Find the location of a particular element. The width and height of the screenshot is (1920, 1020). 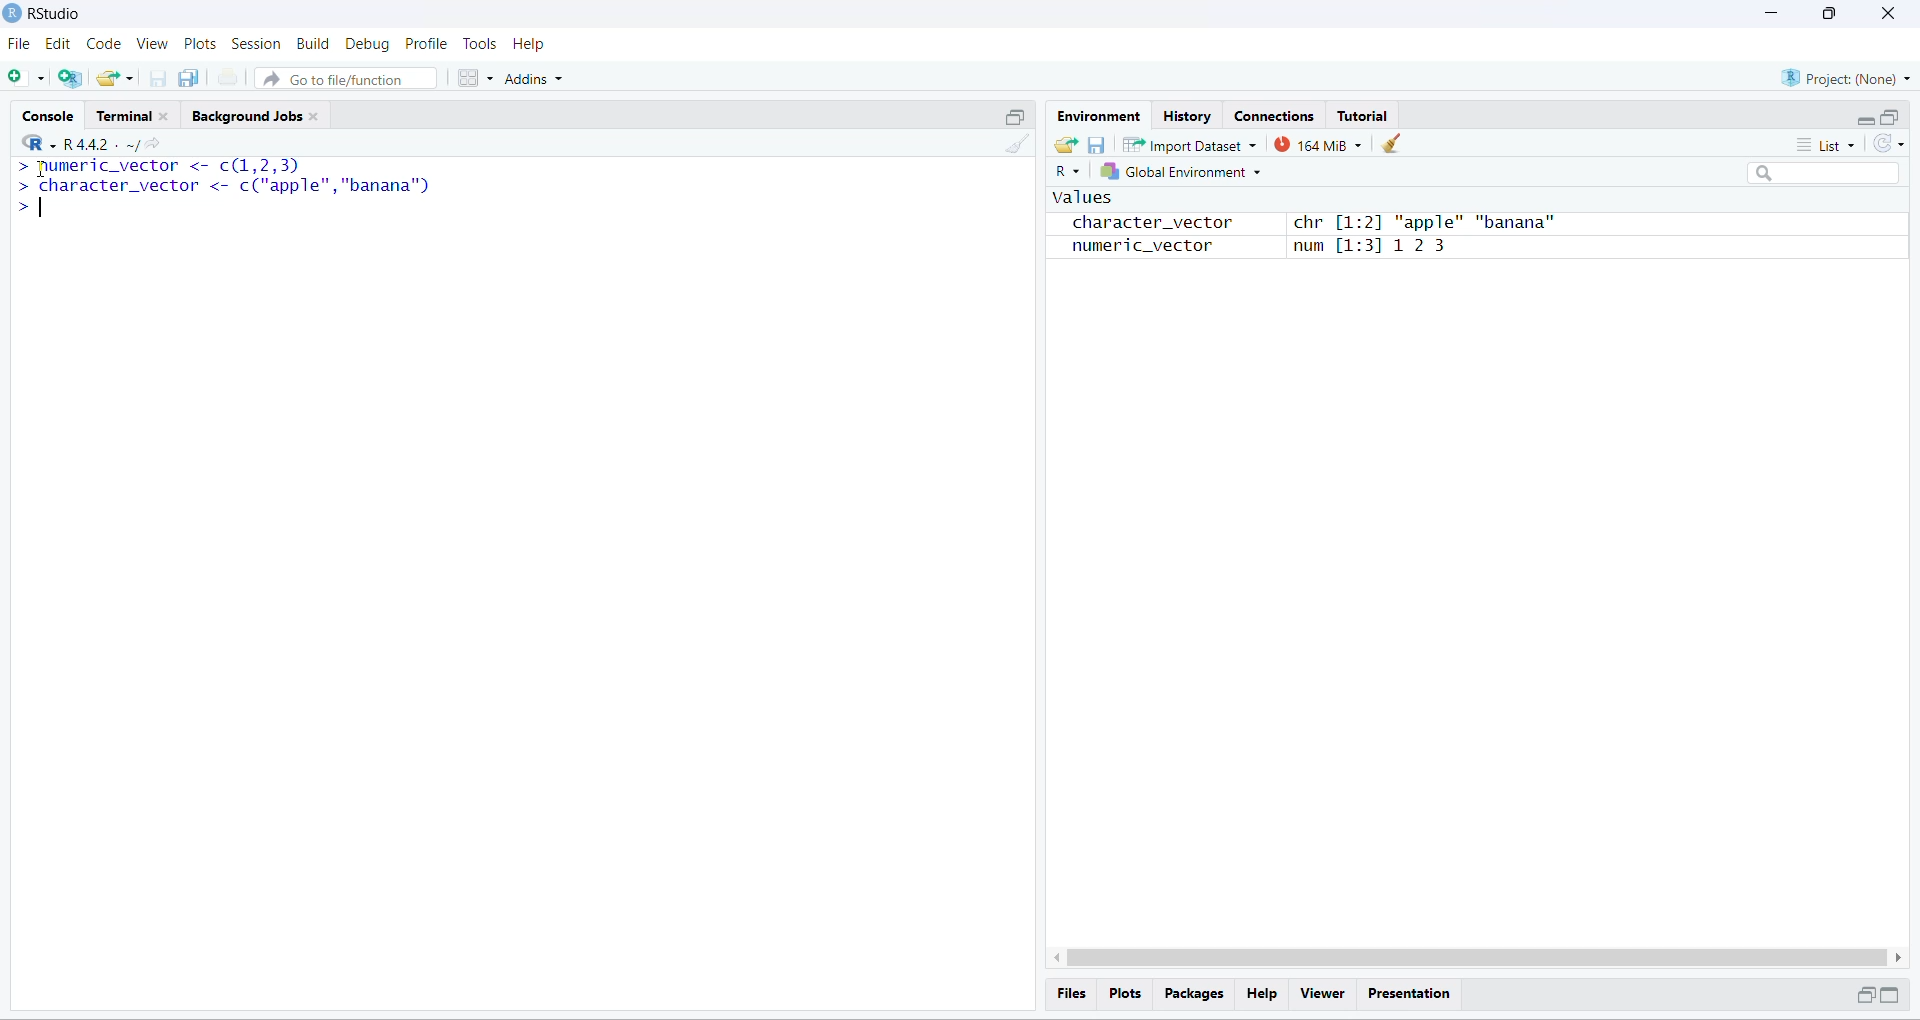

chr [1:2] "apple" "banana" is located at coordinates (1423, 224).